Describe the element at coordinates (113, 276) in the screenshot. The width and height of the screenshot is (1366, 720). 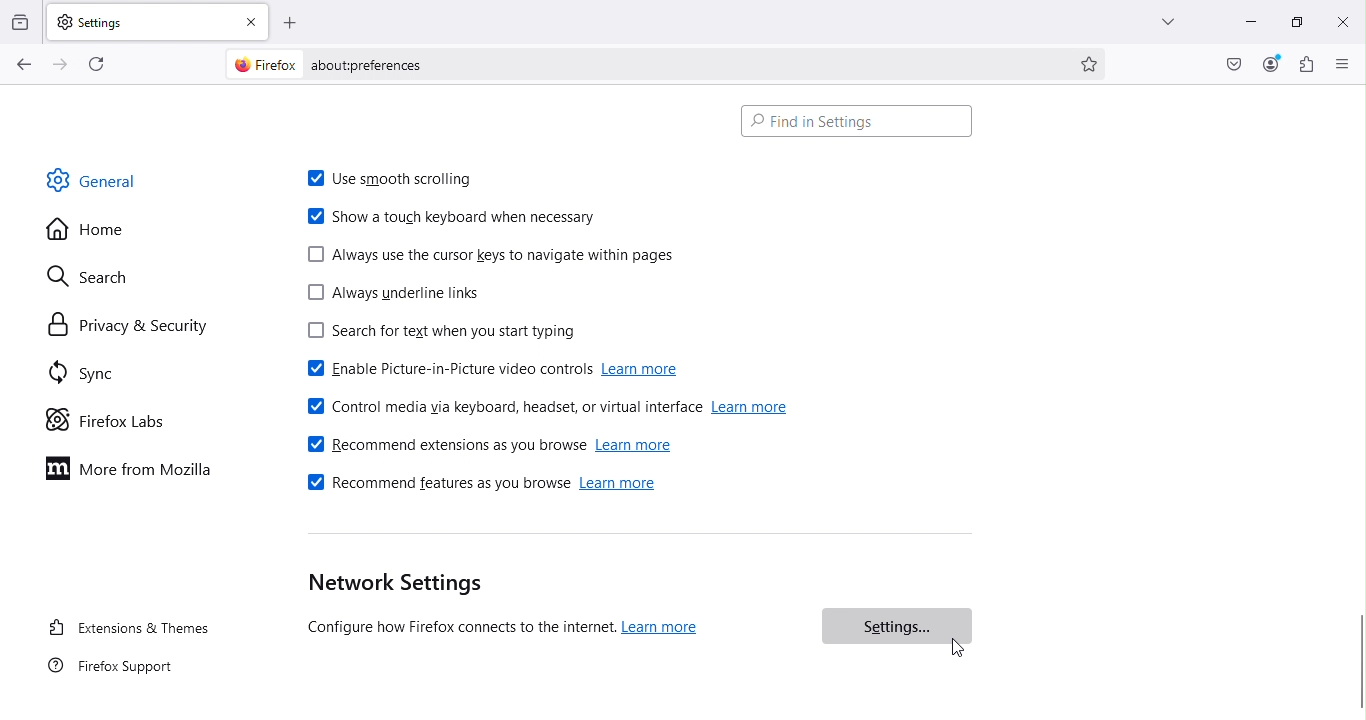
I see `Search` at that location.